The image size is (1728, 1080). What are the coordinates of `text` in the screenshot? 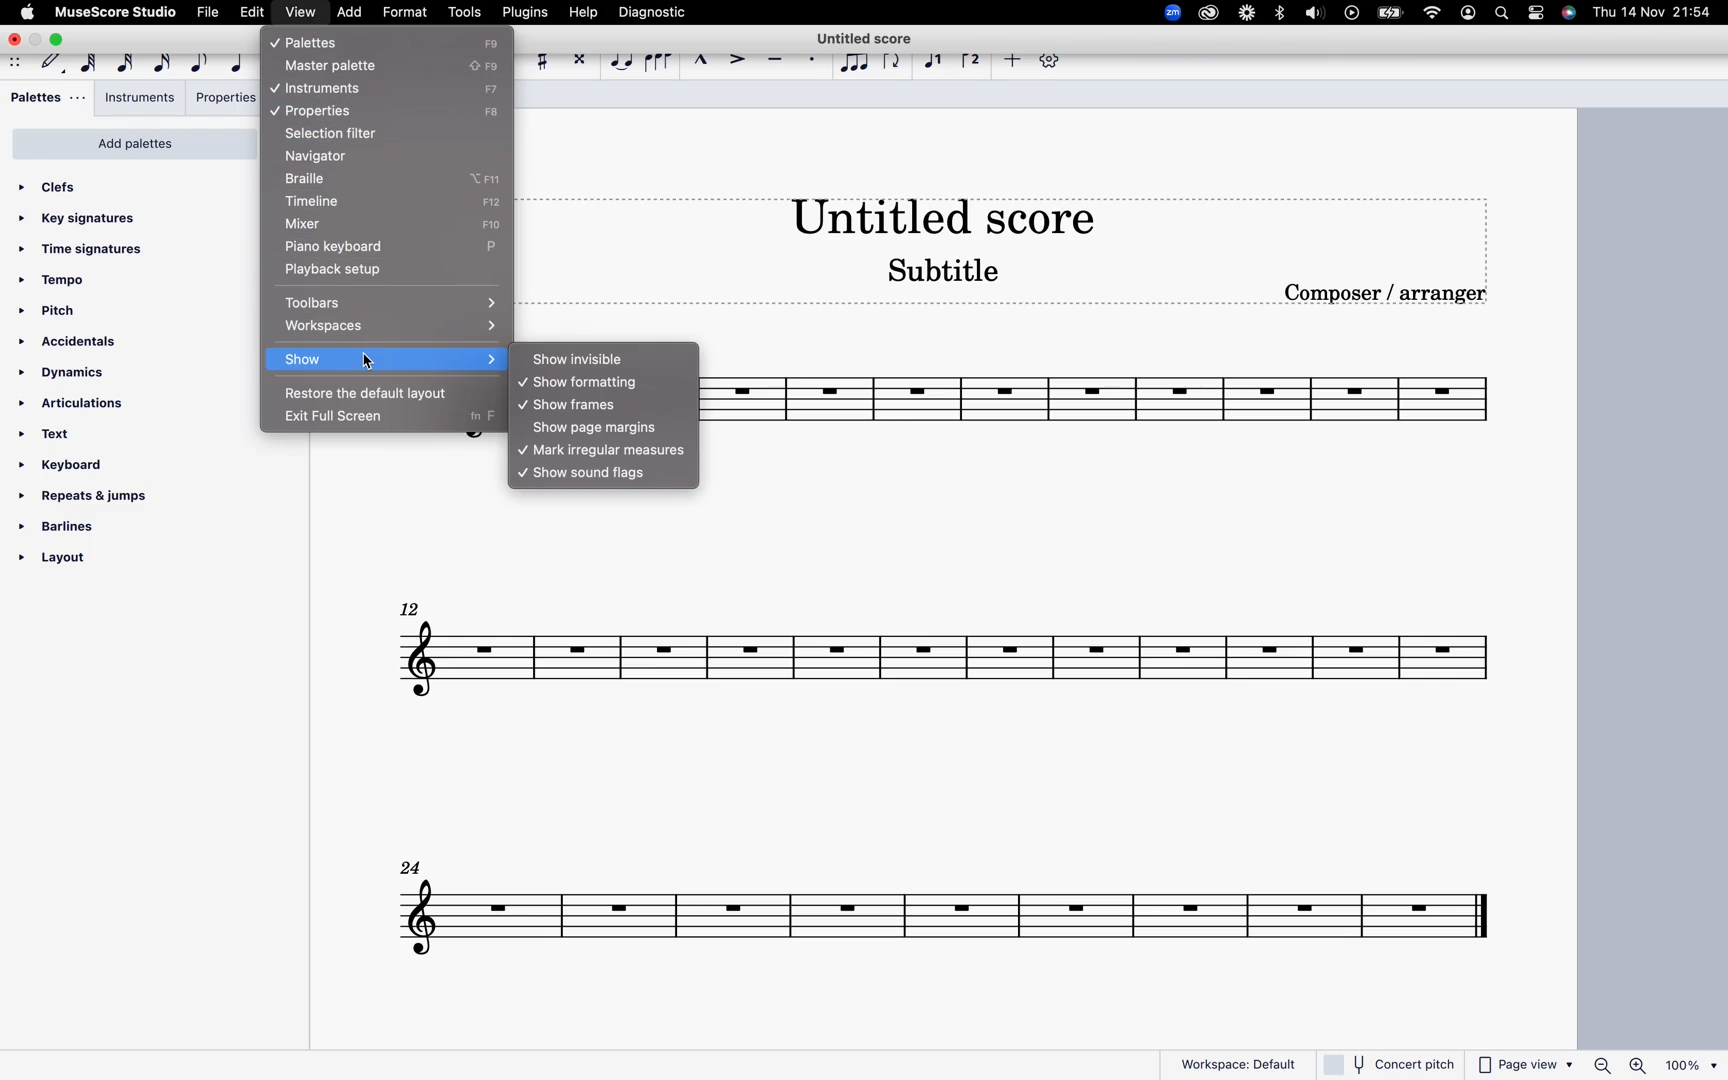 It's located at (57, 437).